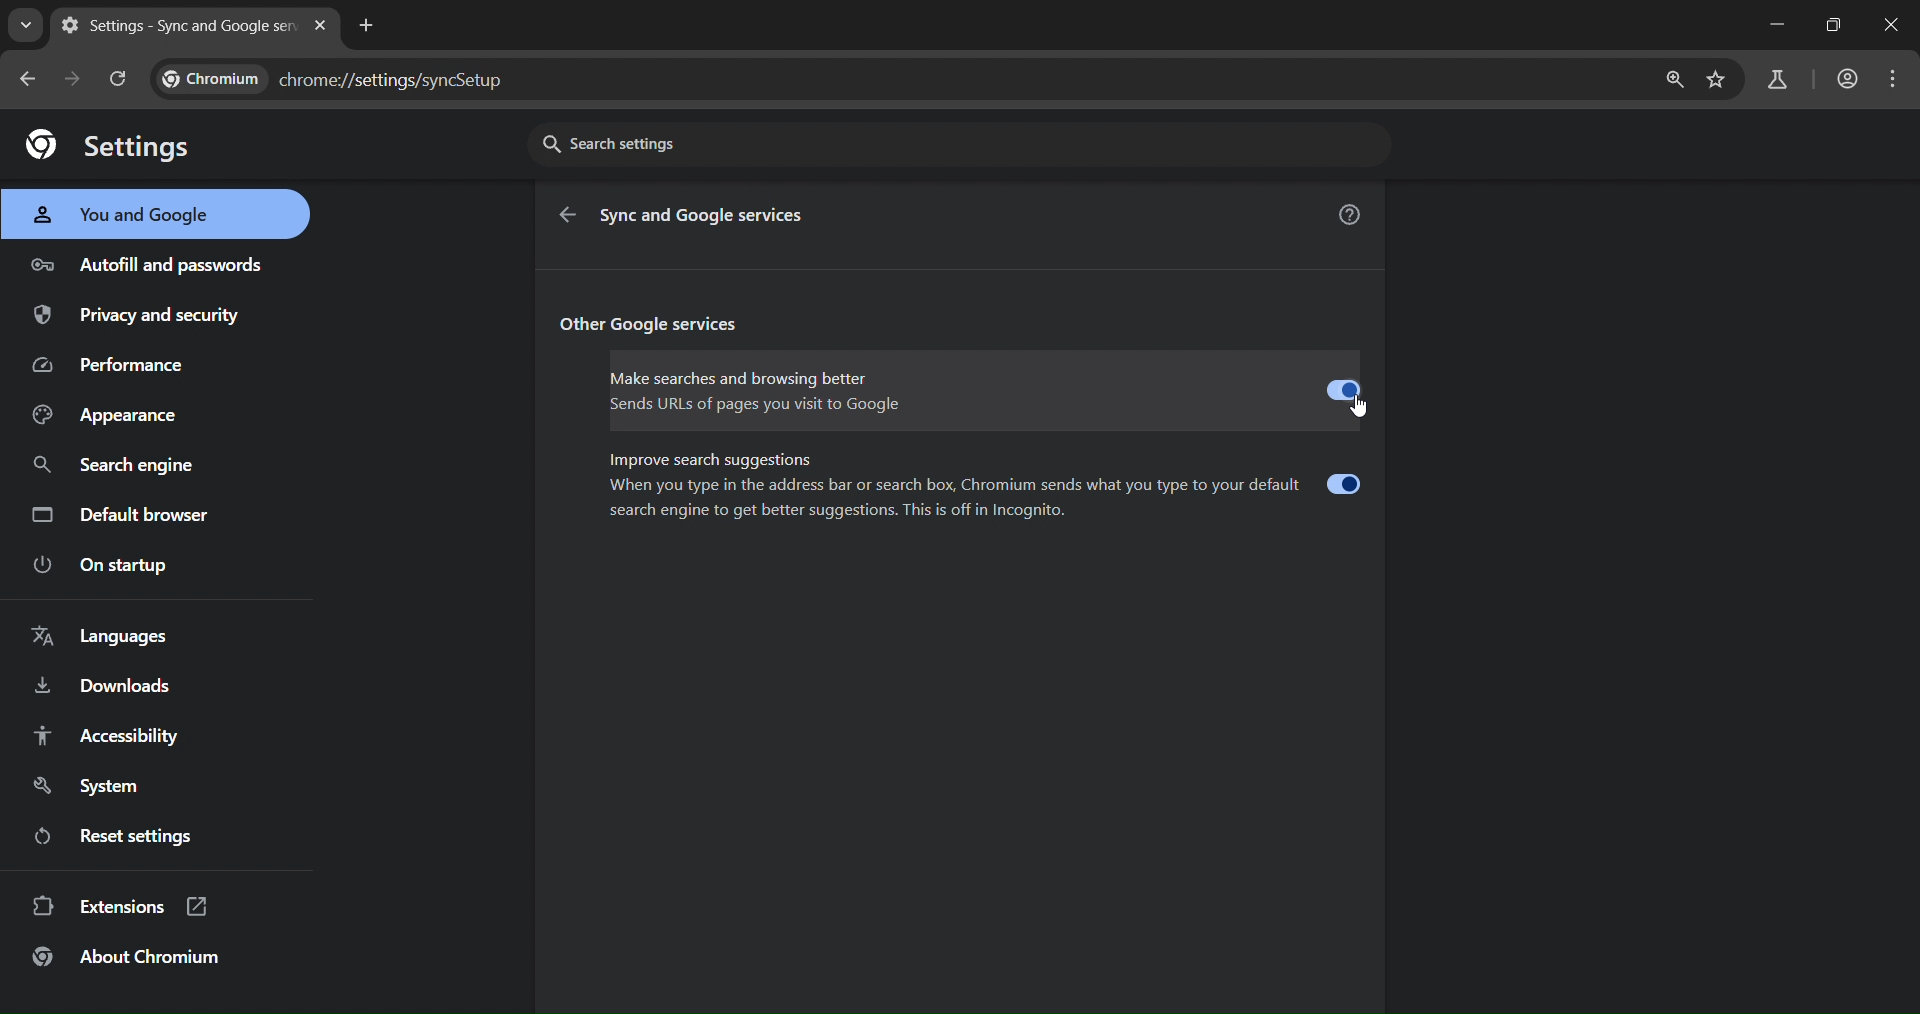  Describe the element at coordinates (370, 27) in the screenshot. I see `new tab` at that location.